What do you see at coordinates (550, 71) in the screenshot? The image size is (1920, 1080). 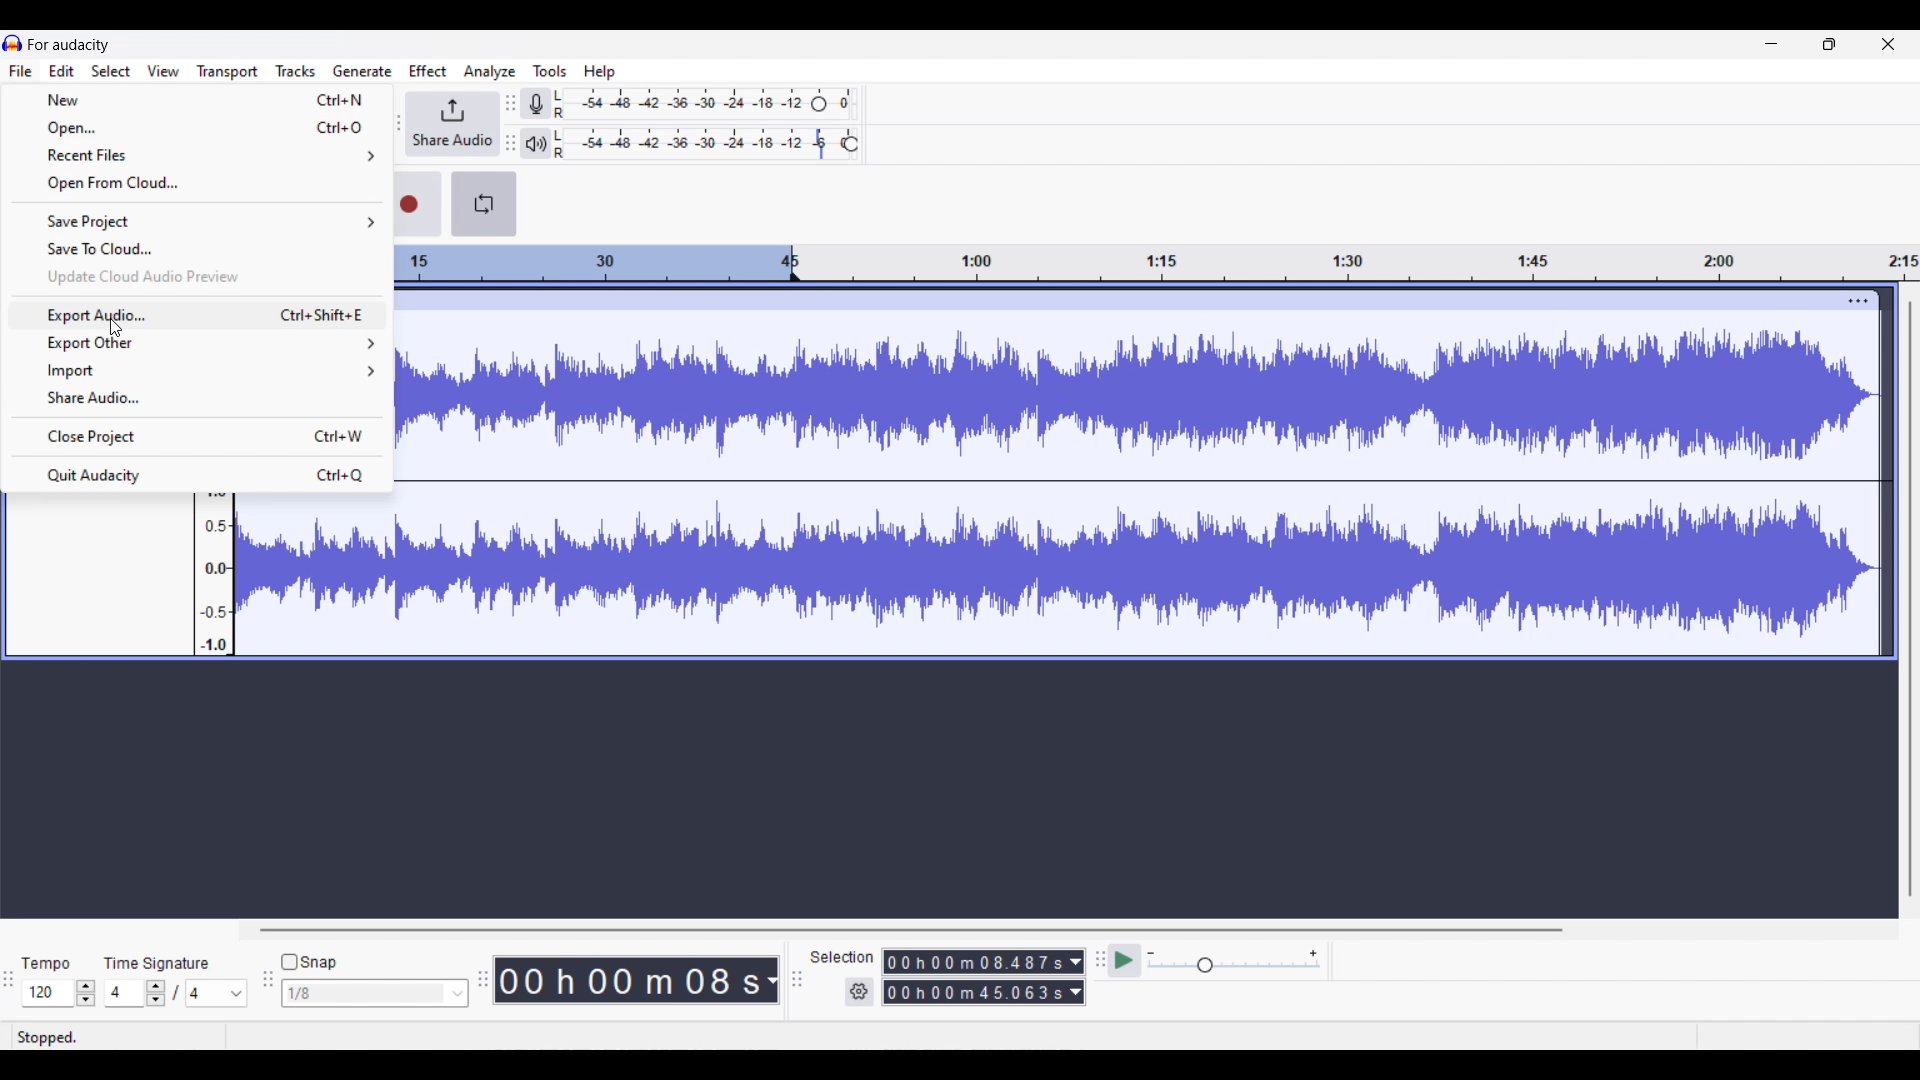 I see `Tools menu` at bounding box center [550, 71].